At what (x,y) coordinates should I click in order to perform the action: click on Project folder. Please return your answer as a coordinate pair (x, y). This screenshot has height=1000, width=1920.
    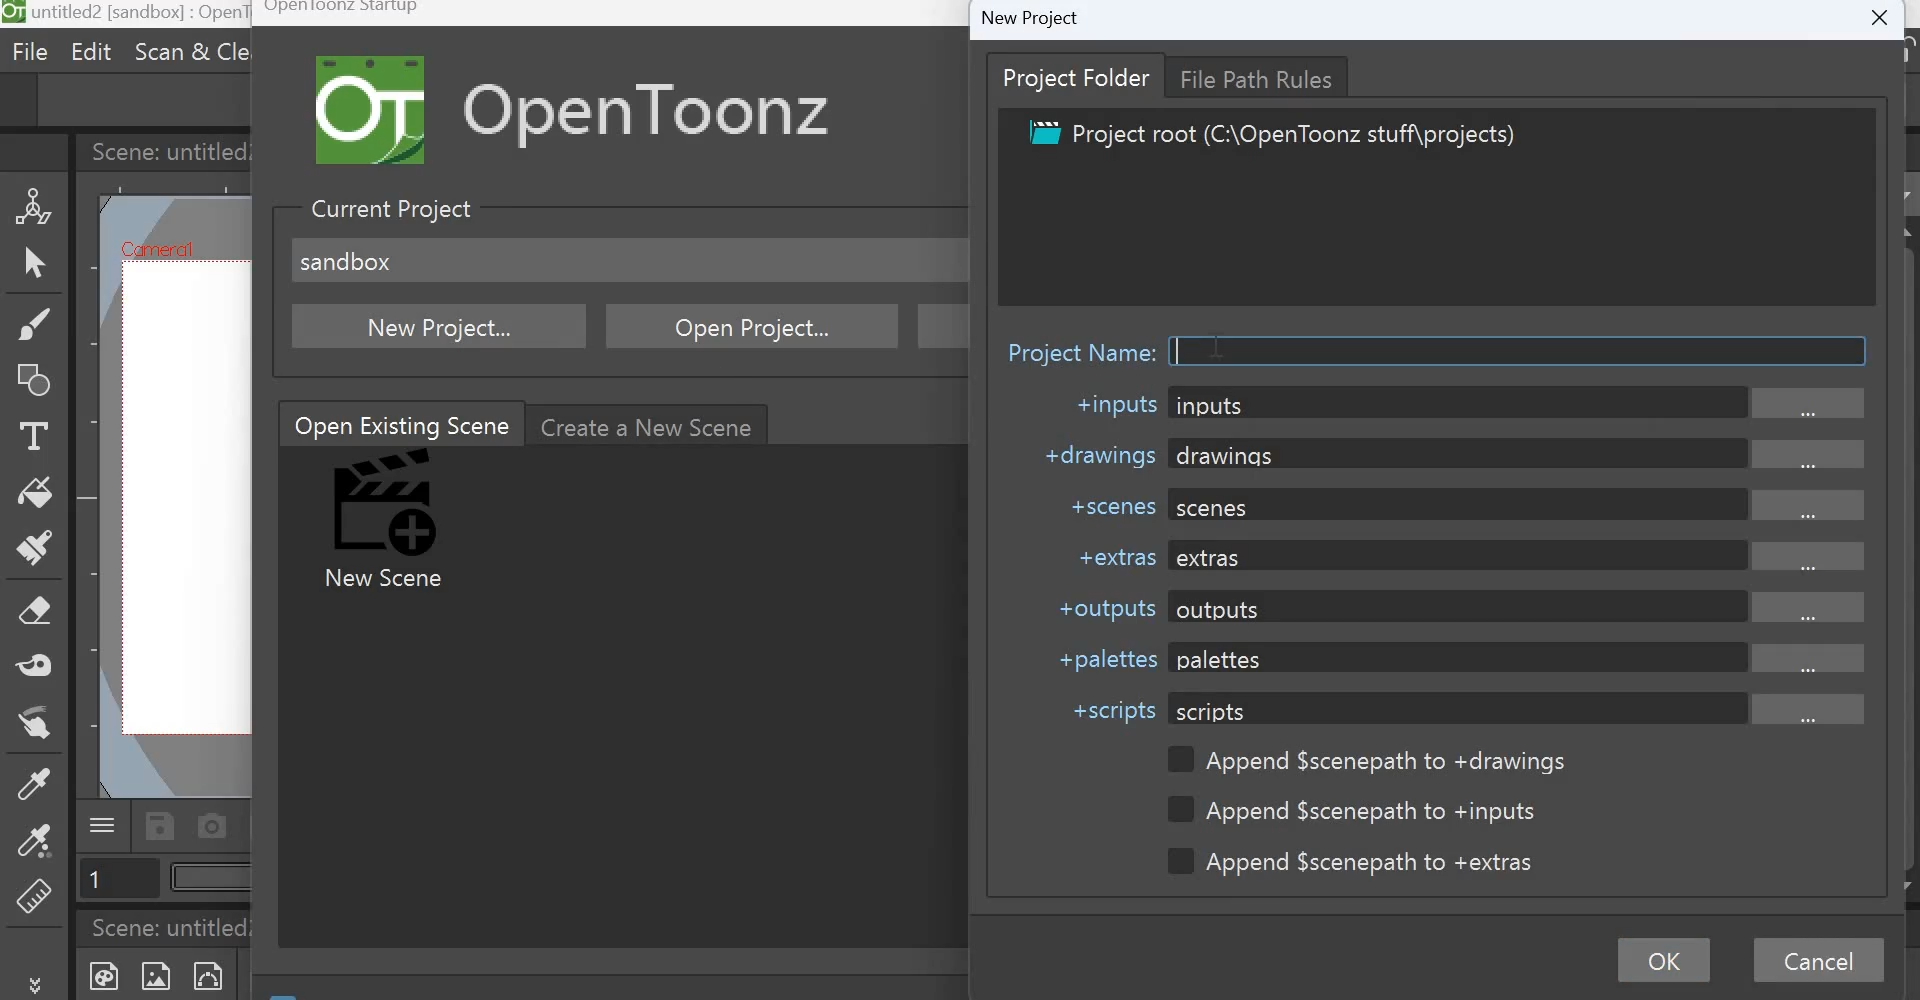
    Looking at the image, I should click on (1078, 77).